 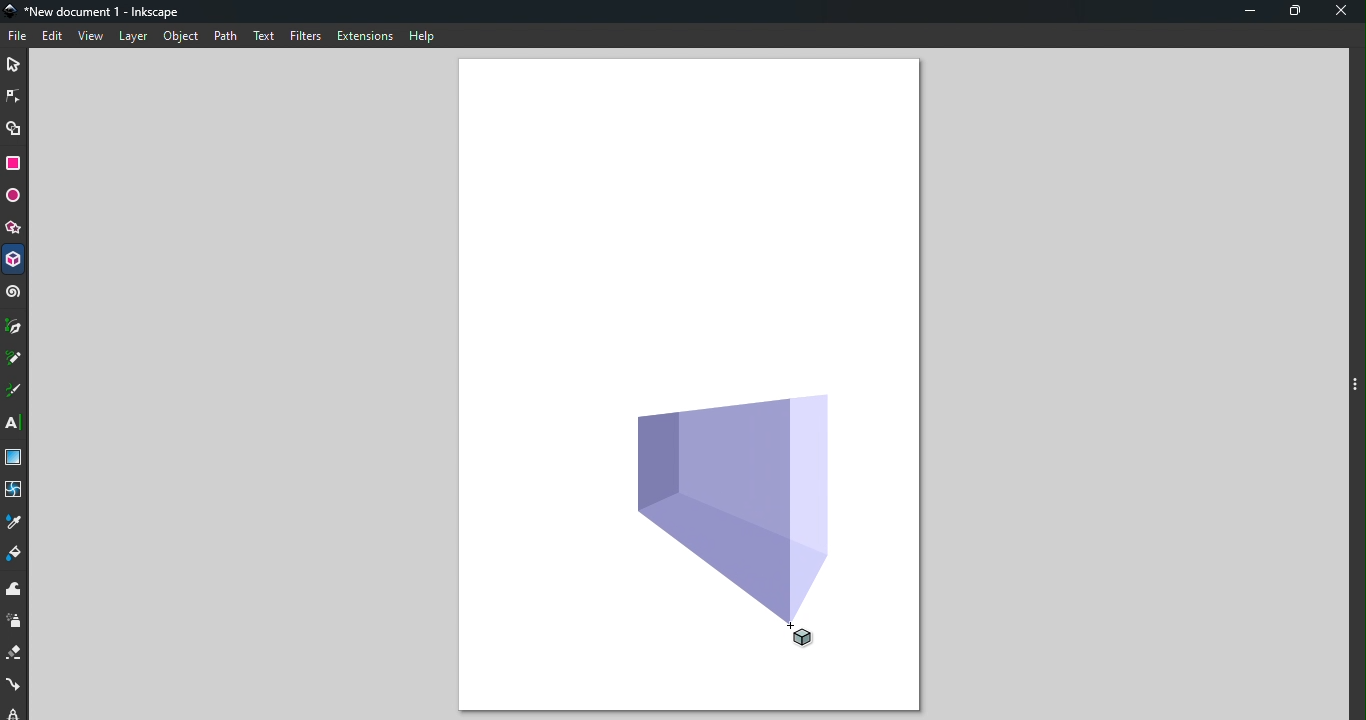 What do you see at coordinates (14, 259) in the screenshot?
I see `3D box tool` at bounding box center [14, 259].